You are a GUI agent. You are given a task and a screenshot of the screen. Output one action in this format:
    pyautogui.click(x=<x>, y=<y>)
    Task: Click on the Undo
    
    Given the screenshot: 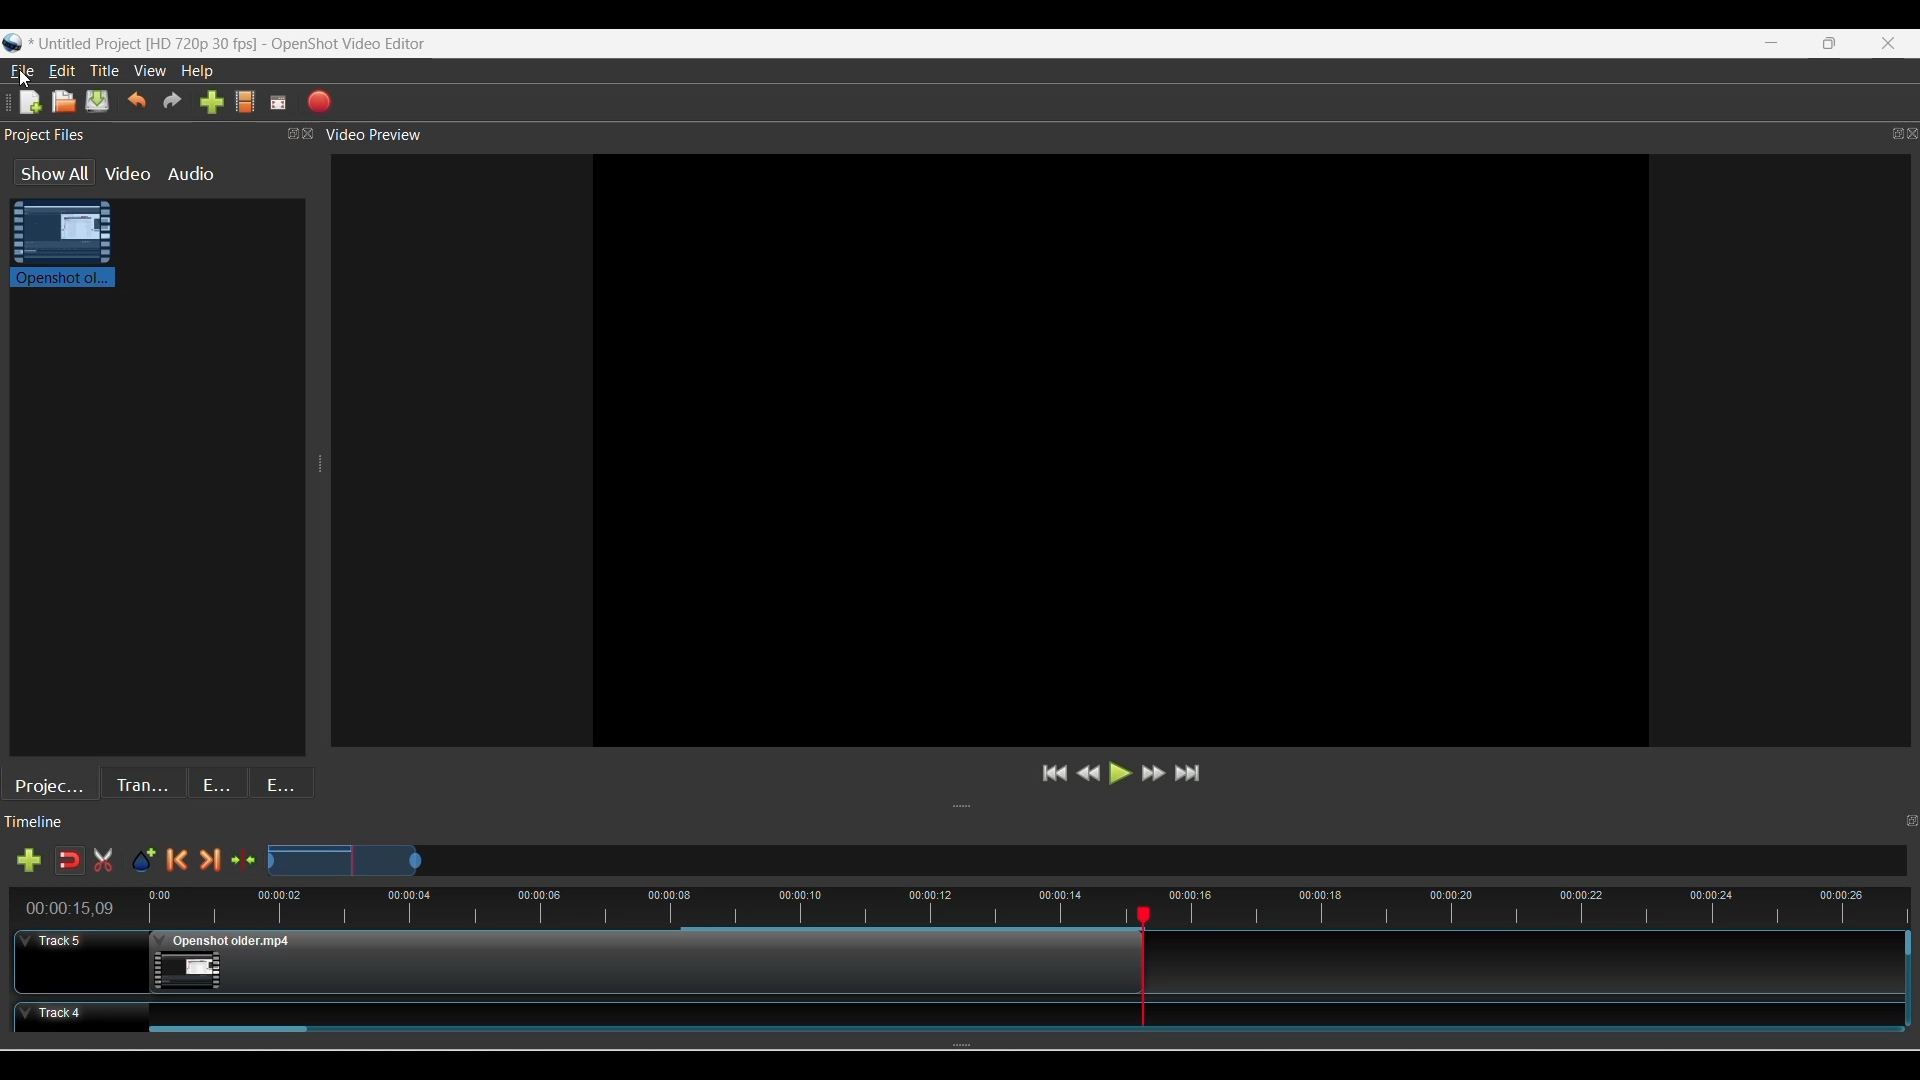 What is the action you would take?
    pyautogui.click(x=136, y=102)
    